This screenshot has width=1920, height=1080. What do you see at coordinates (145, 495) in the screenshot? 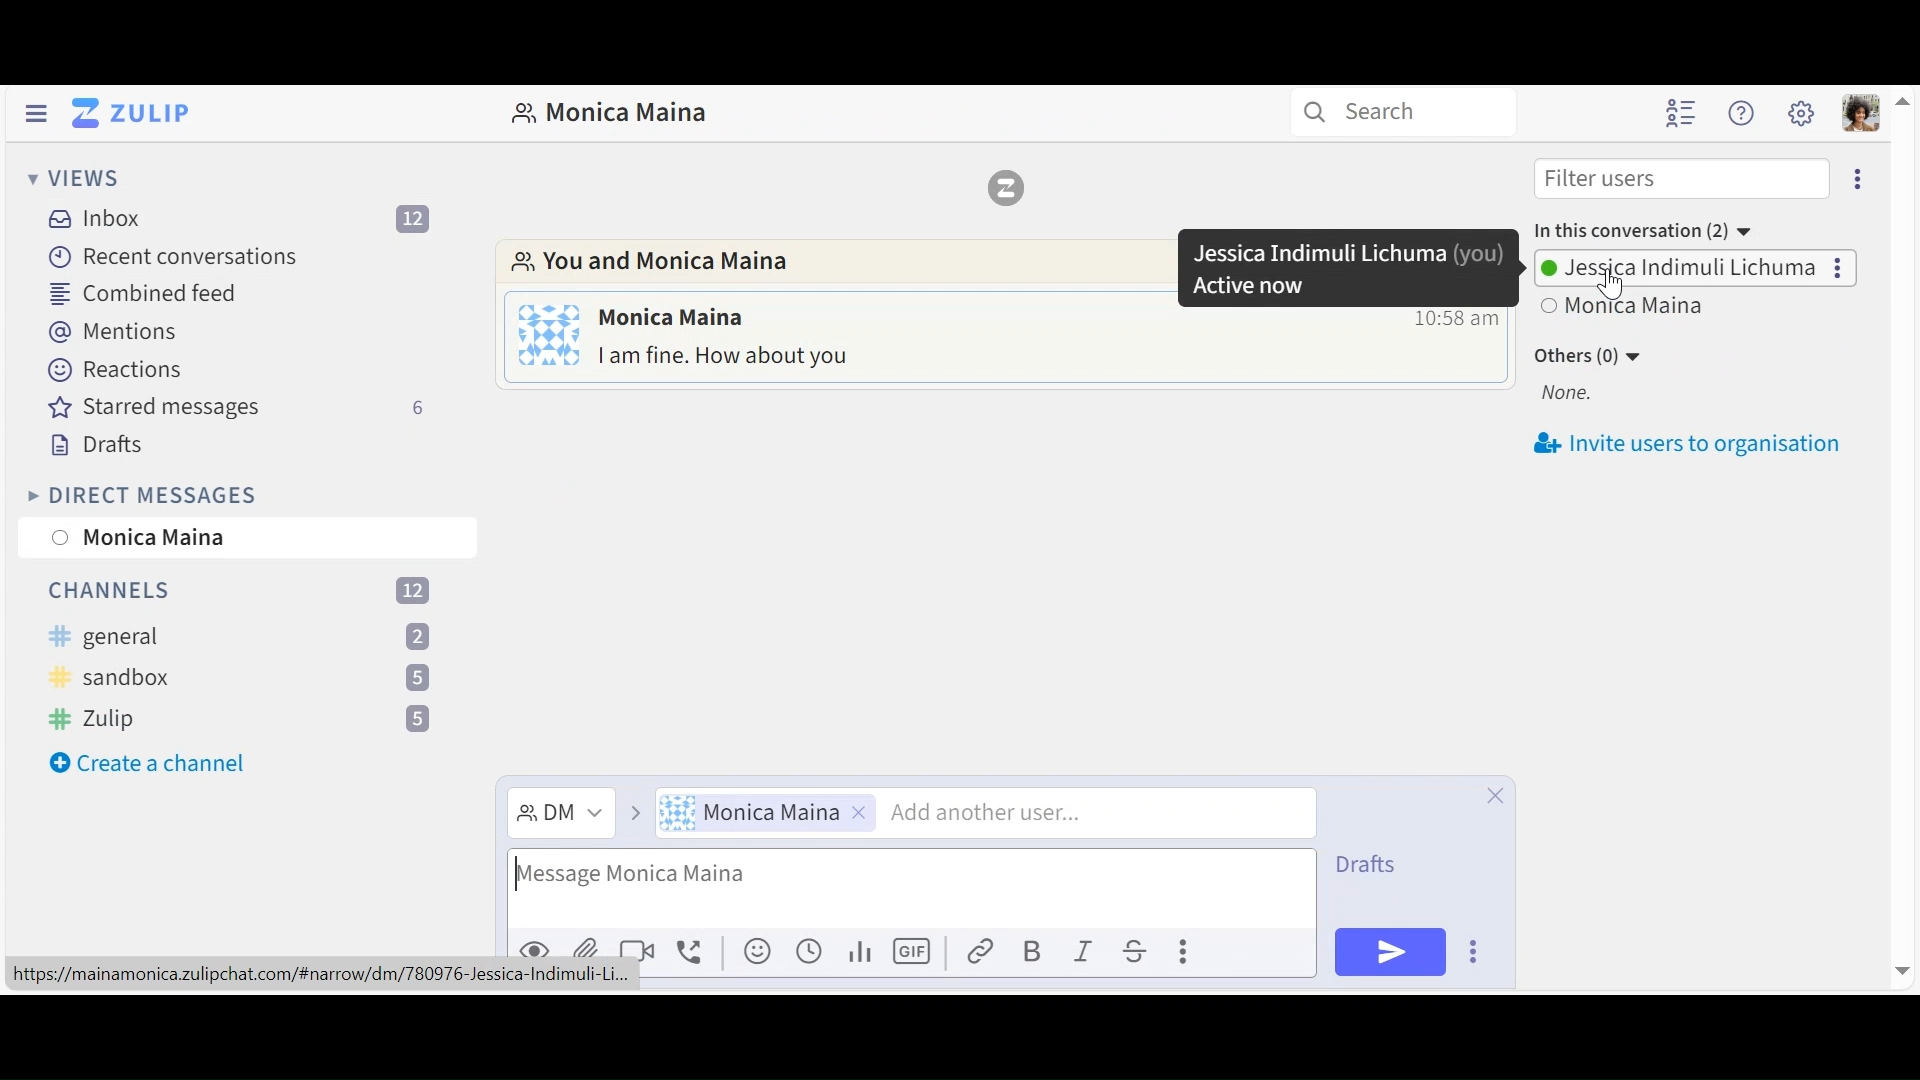
I see `Direct Messages` at bounding box center [145, 495].